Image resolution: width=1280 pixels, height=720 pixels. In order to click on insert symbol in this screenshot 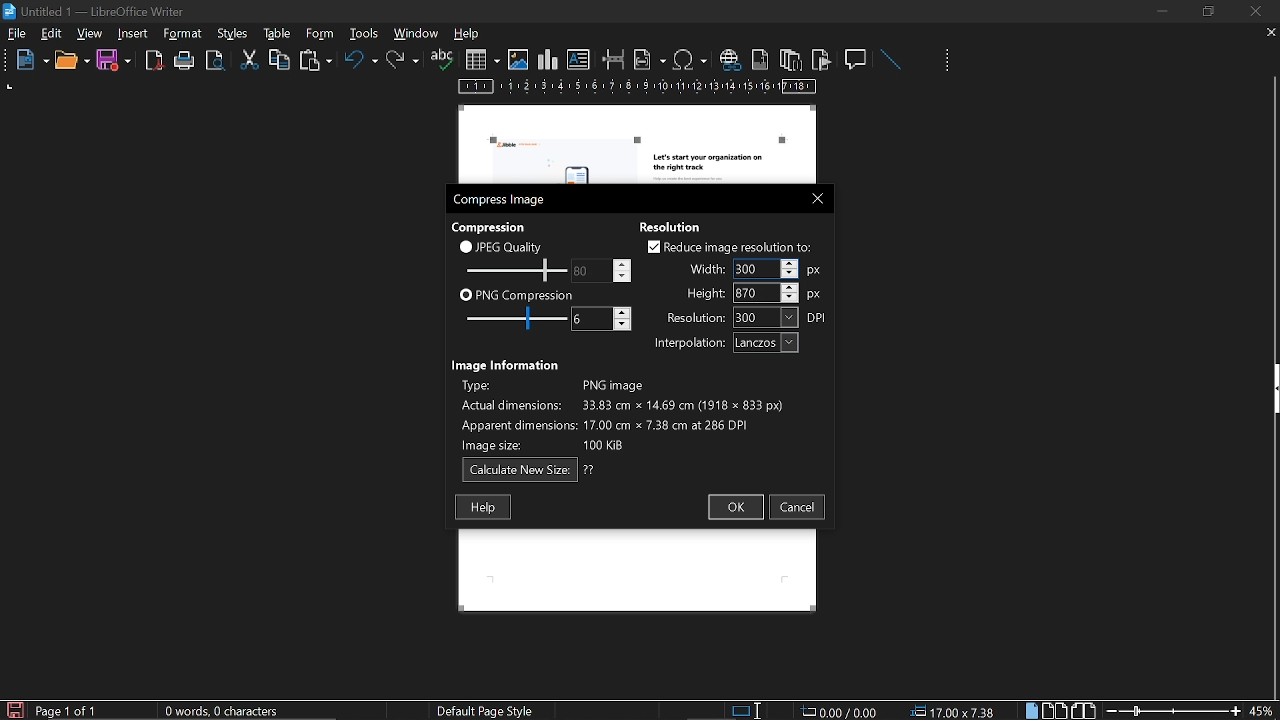, I will do `click(690, 59)`.